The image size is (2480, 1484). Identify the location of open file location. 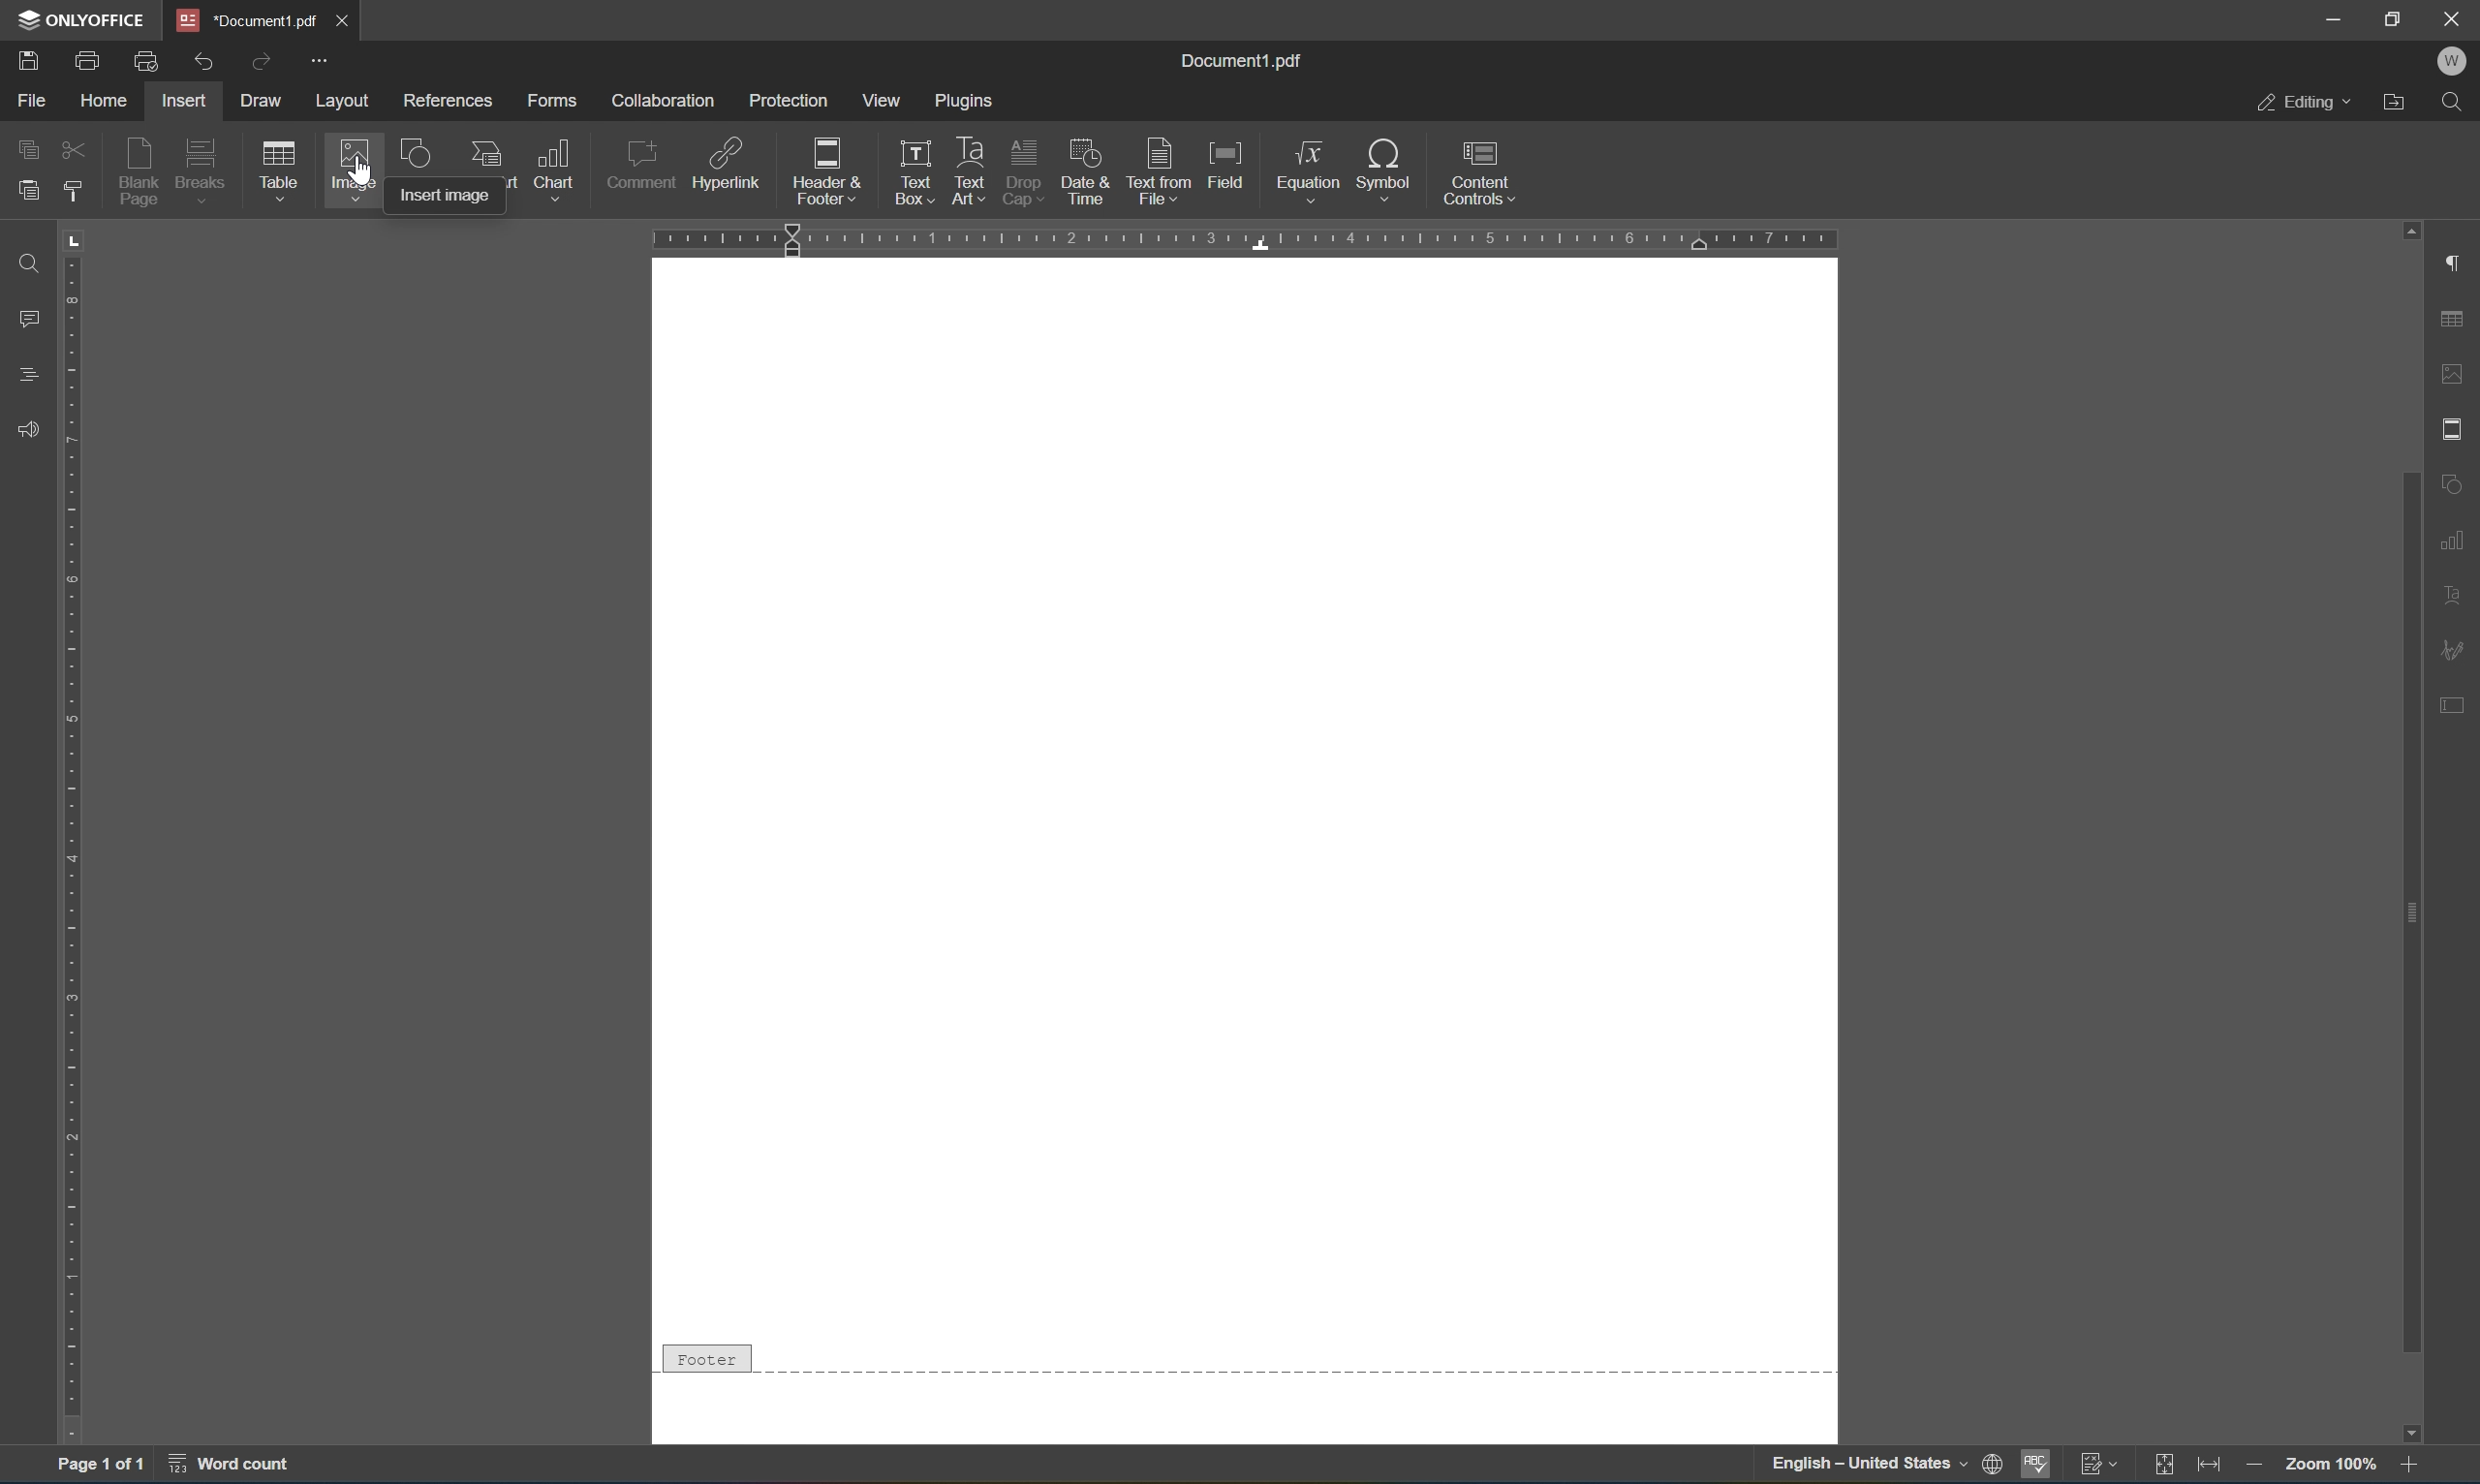
(2399, 104).